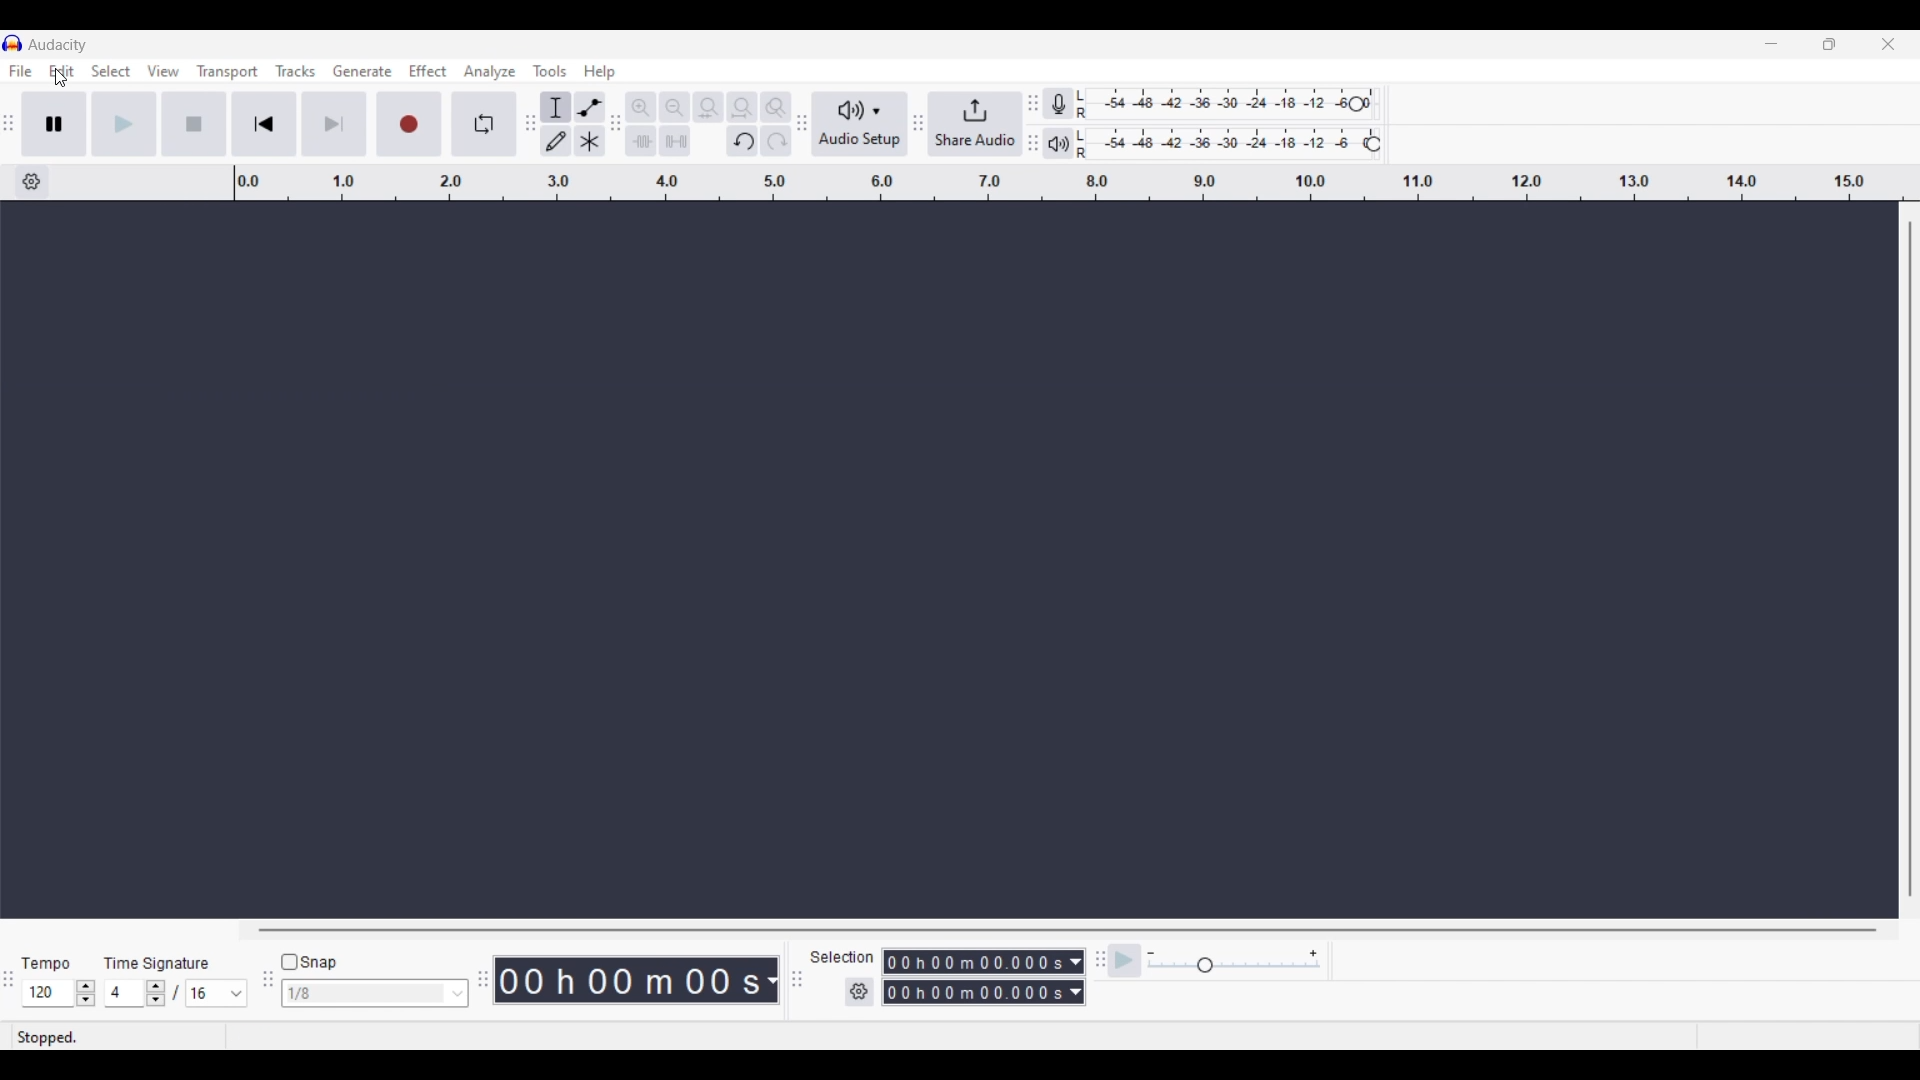 Image resolution: width=1920 pixels, height=1080 pixels. What do you see at coordinates (459, 994) in the screenshot?
I see `Snap options to choose from` at bounding box center [459, 994].